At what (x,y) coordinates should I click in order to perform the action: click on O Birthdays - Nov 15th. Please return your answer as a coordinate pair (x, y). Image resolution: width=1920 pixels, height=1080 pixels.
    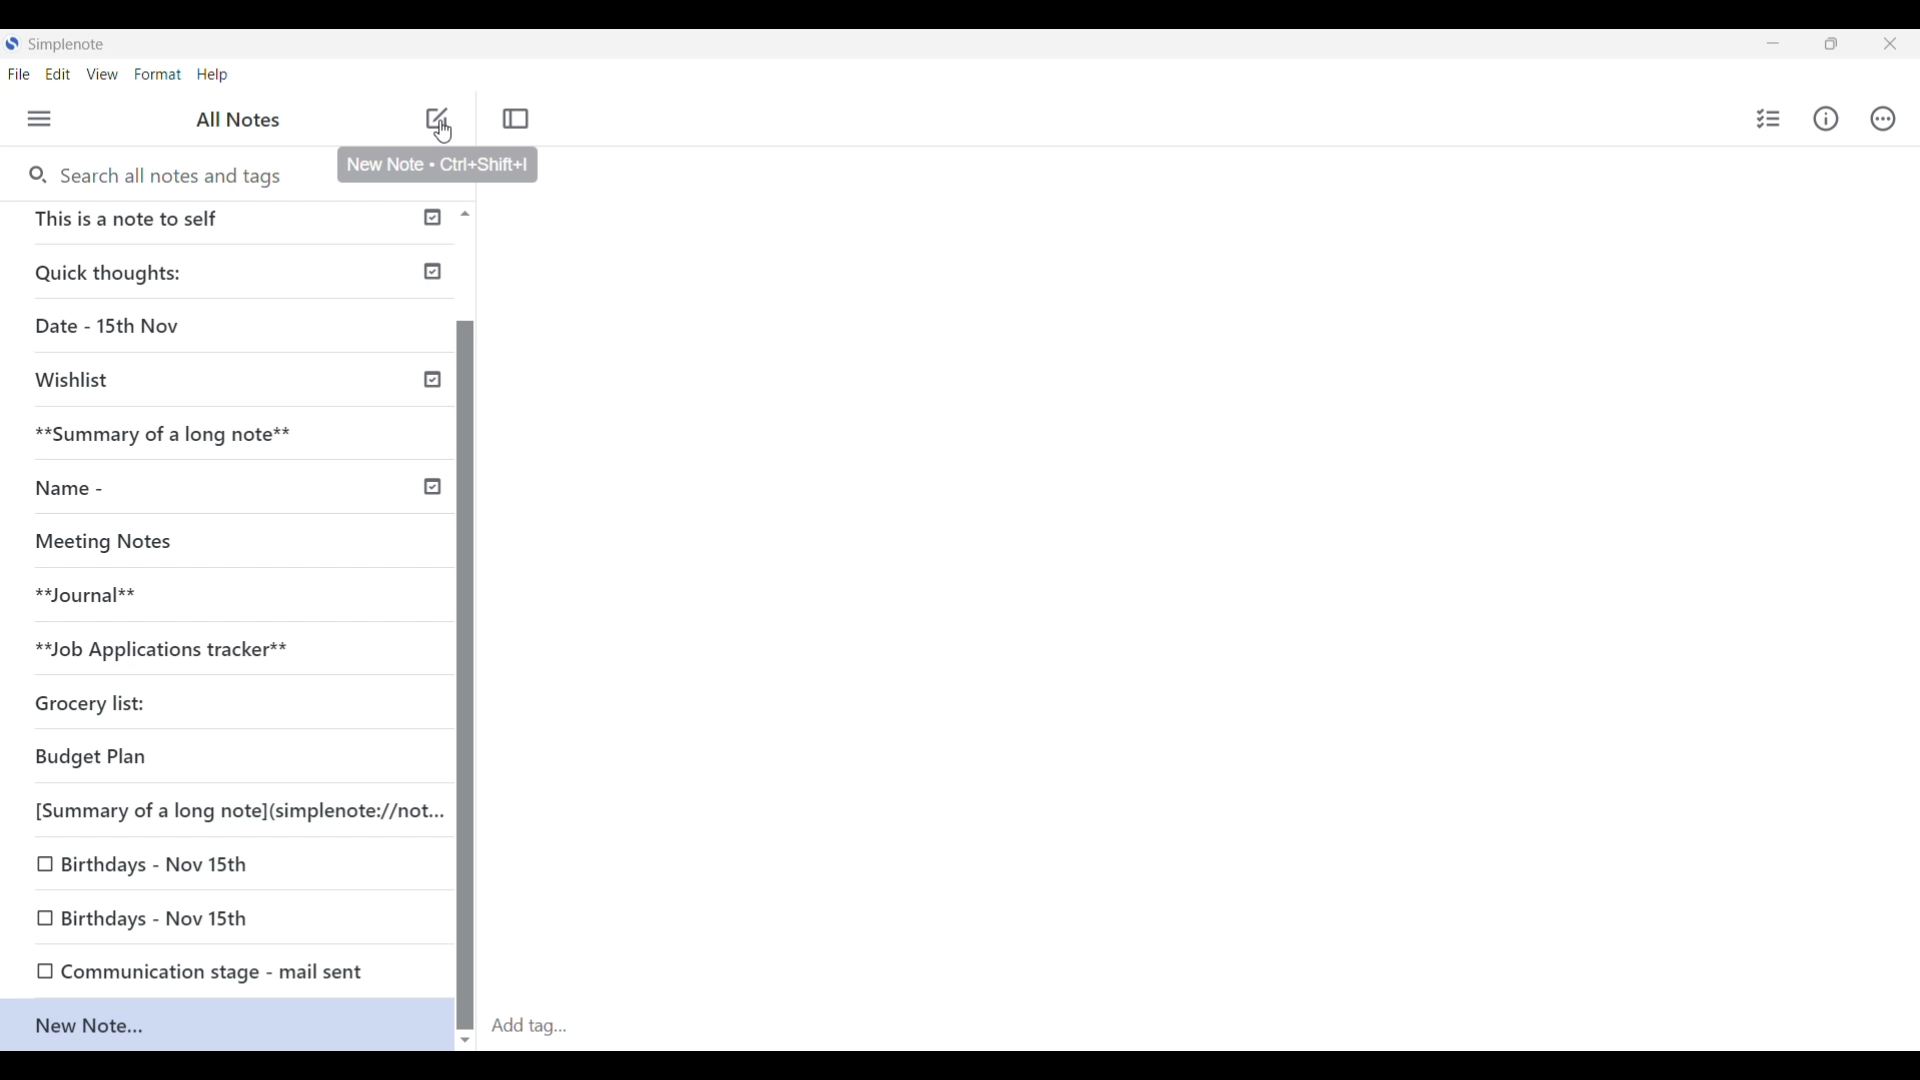
    Looking at the image, I should click on (149, 914).